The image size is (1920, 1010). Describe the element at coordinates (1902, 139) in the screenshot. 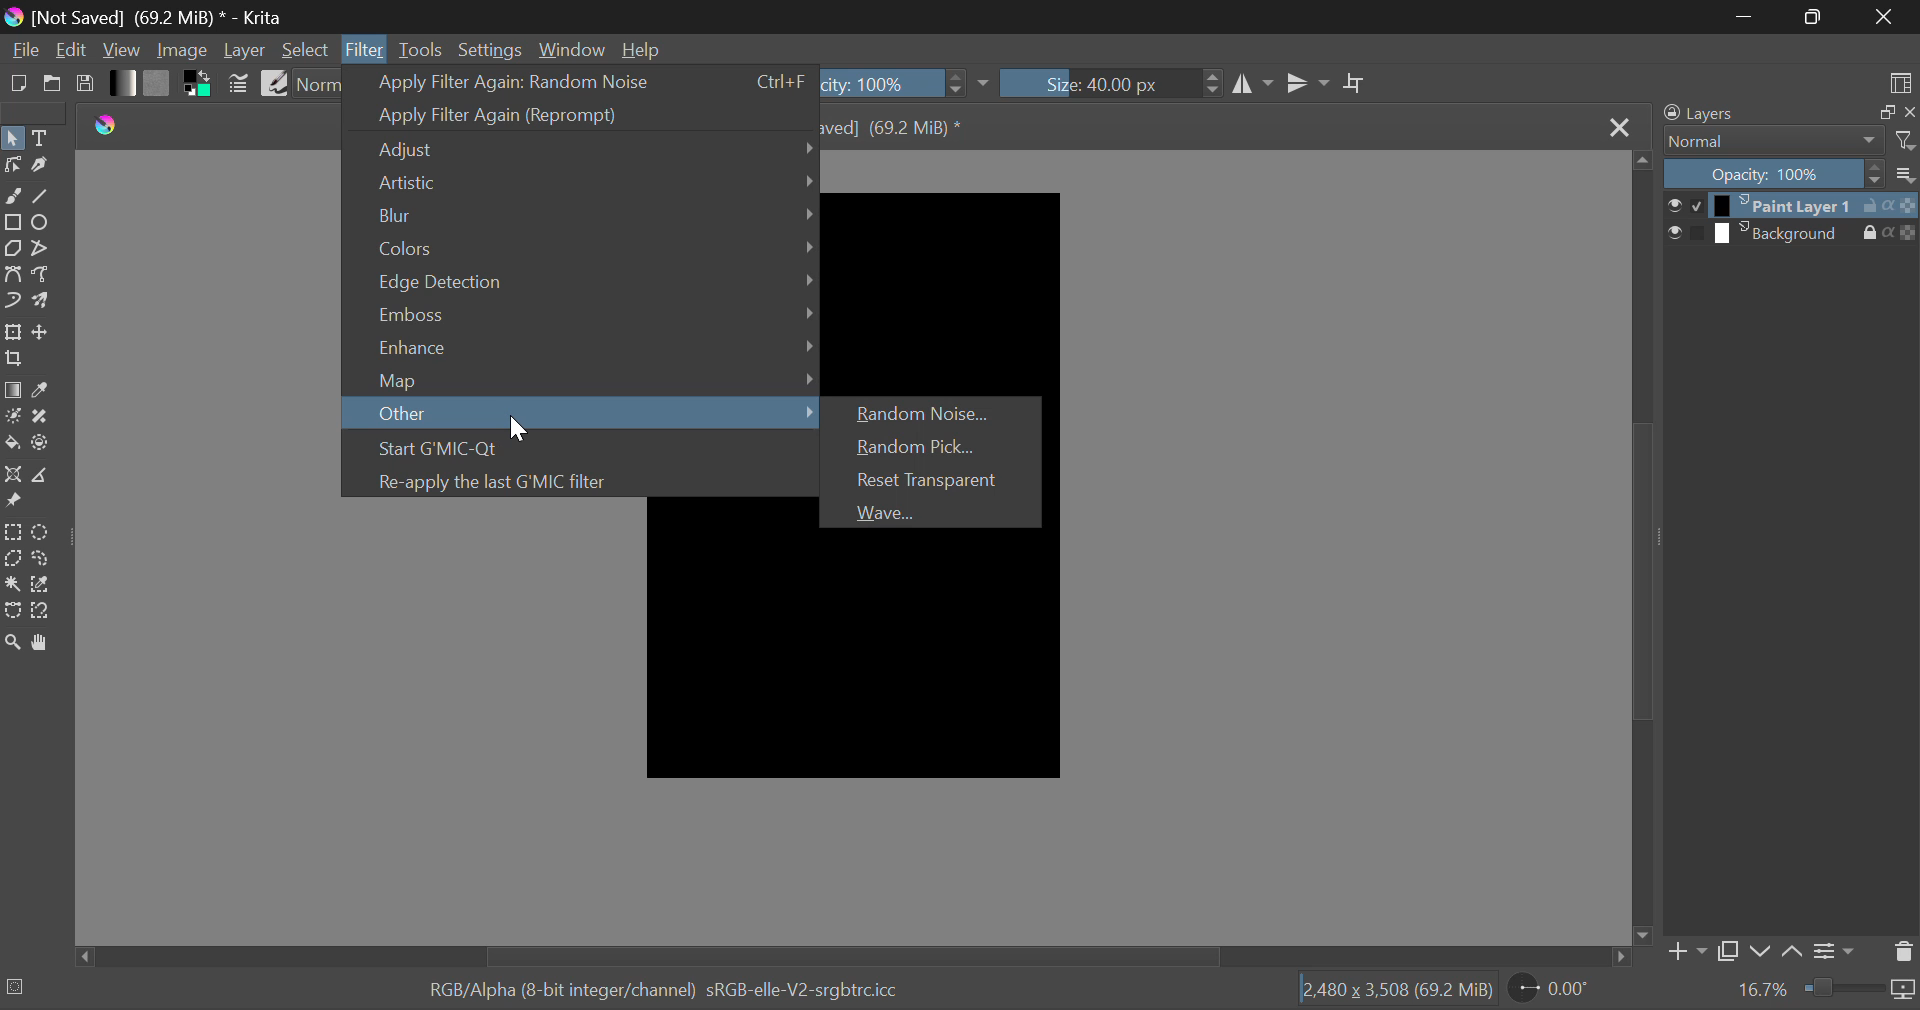

I see `filter` at that location.